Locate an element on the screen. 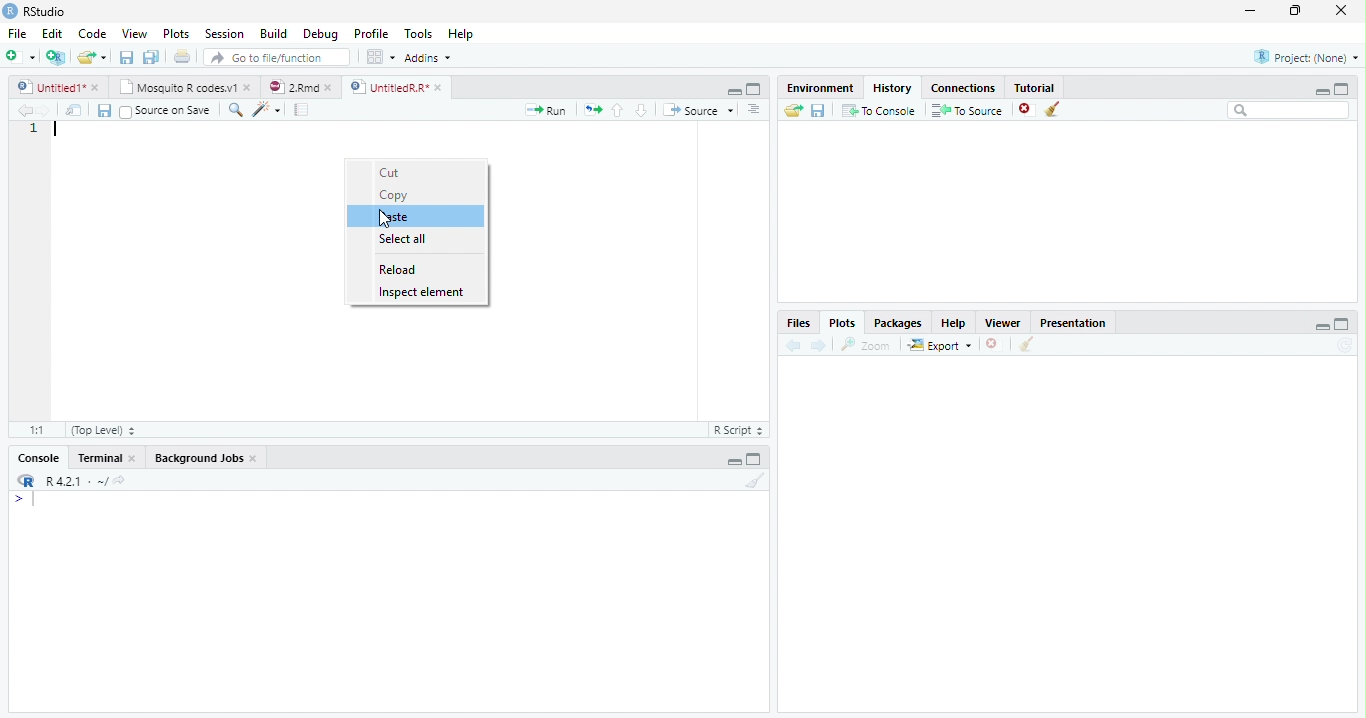 Image resolution: width=1366 pixels, height=718 pixels. Create a project is located at coordinates (57, 59).